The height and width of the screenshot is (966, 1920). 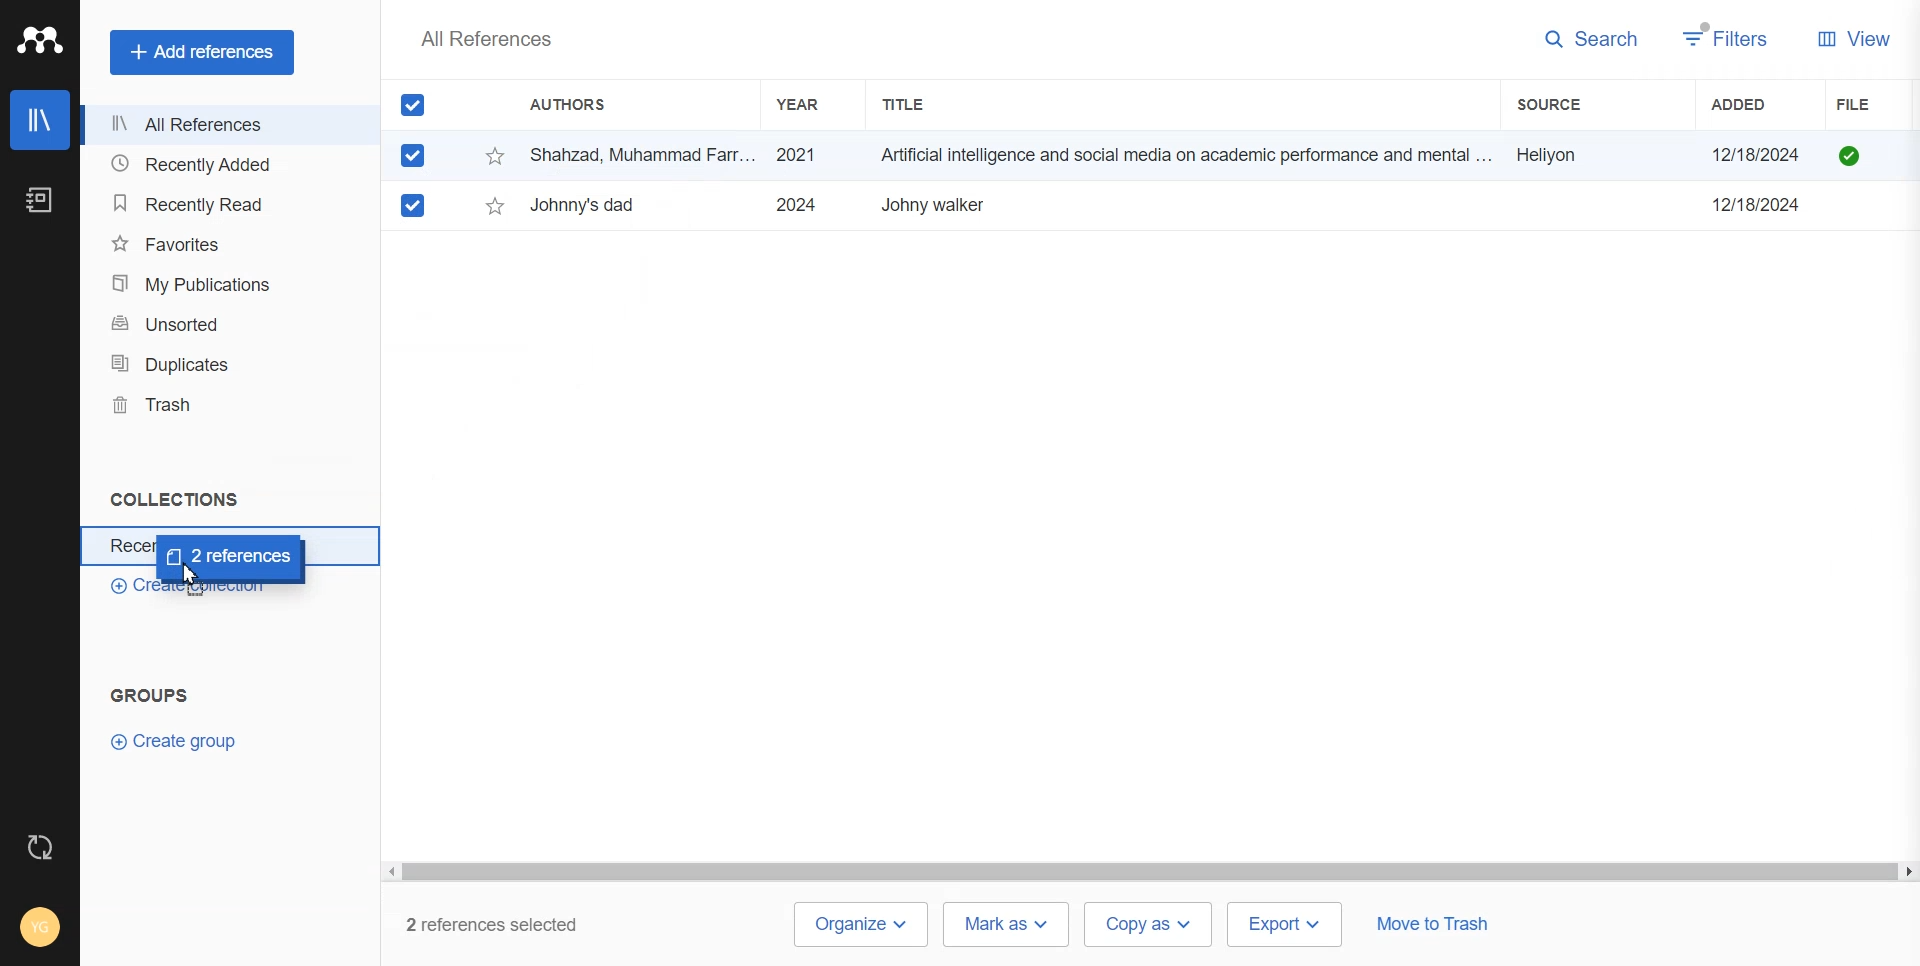 I want to click on Copy as, so click(x=1150, y=925).